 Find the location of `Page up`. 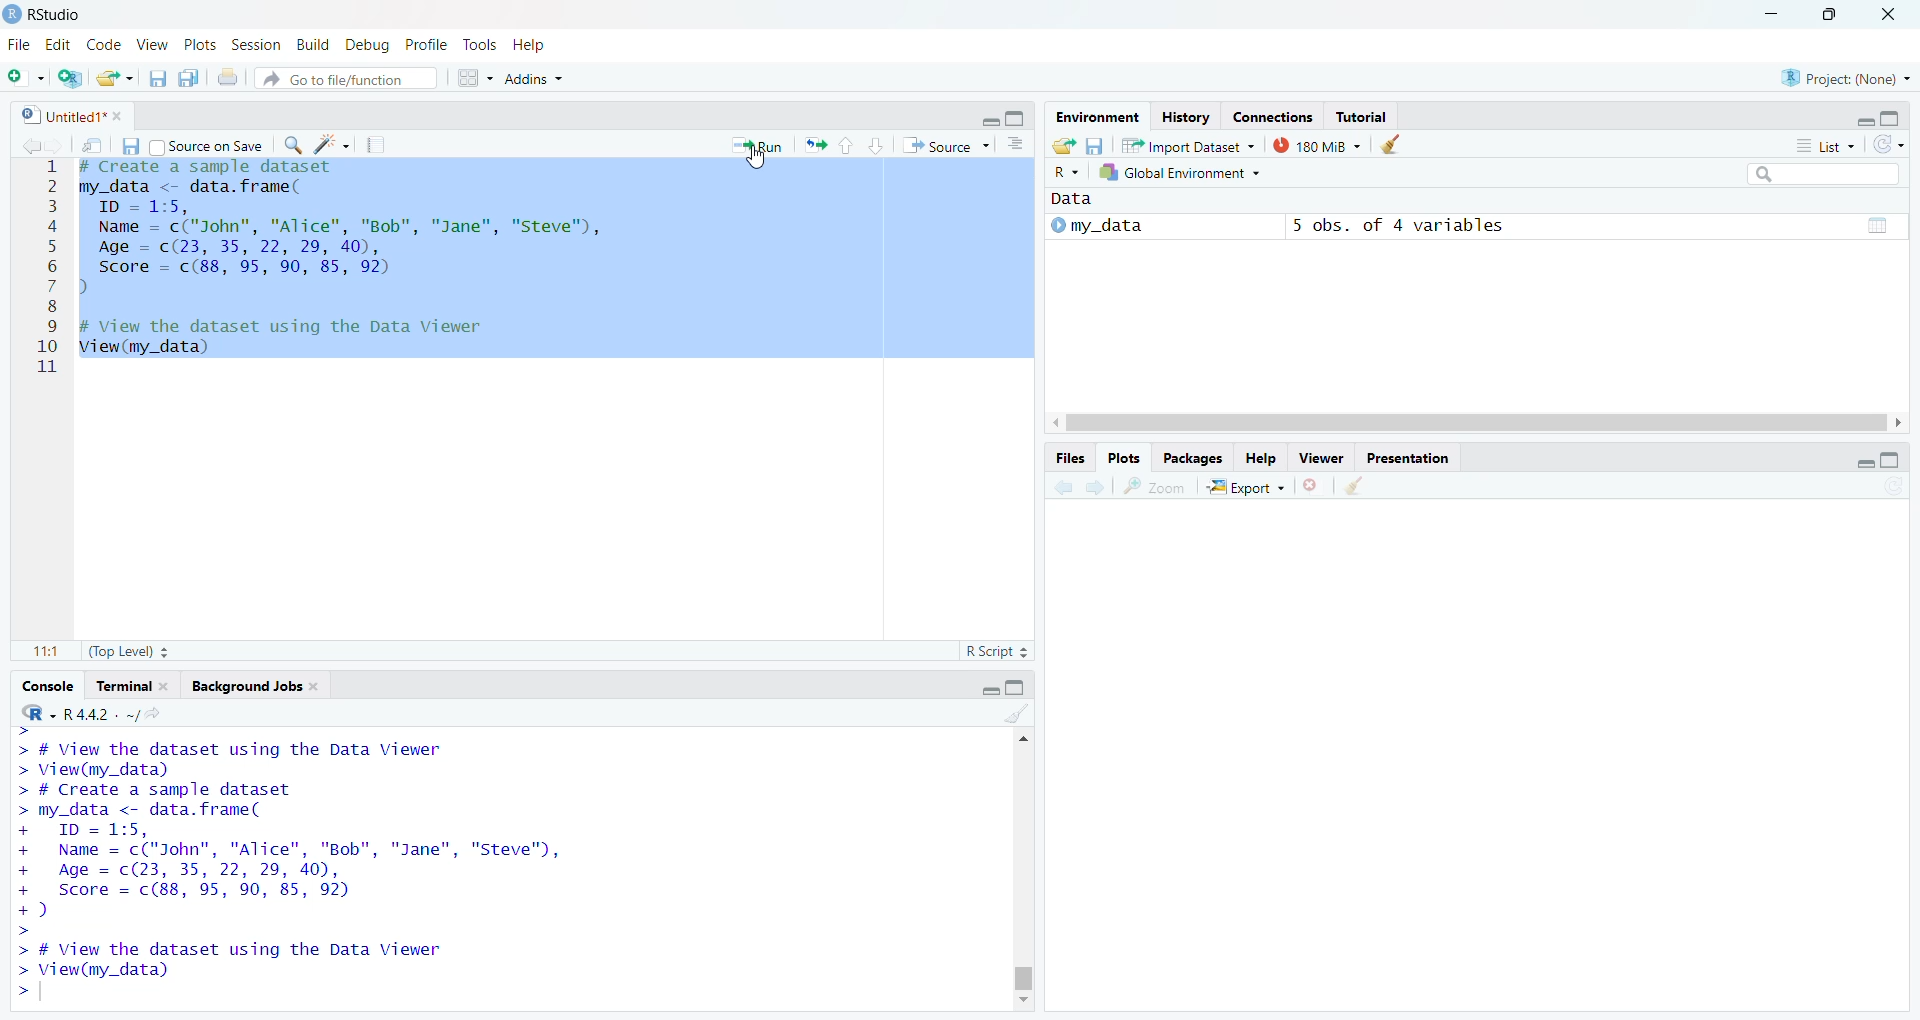

Page up is located at coordinates (847, 146).